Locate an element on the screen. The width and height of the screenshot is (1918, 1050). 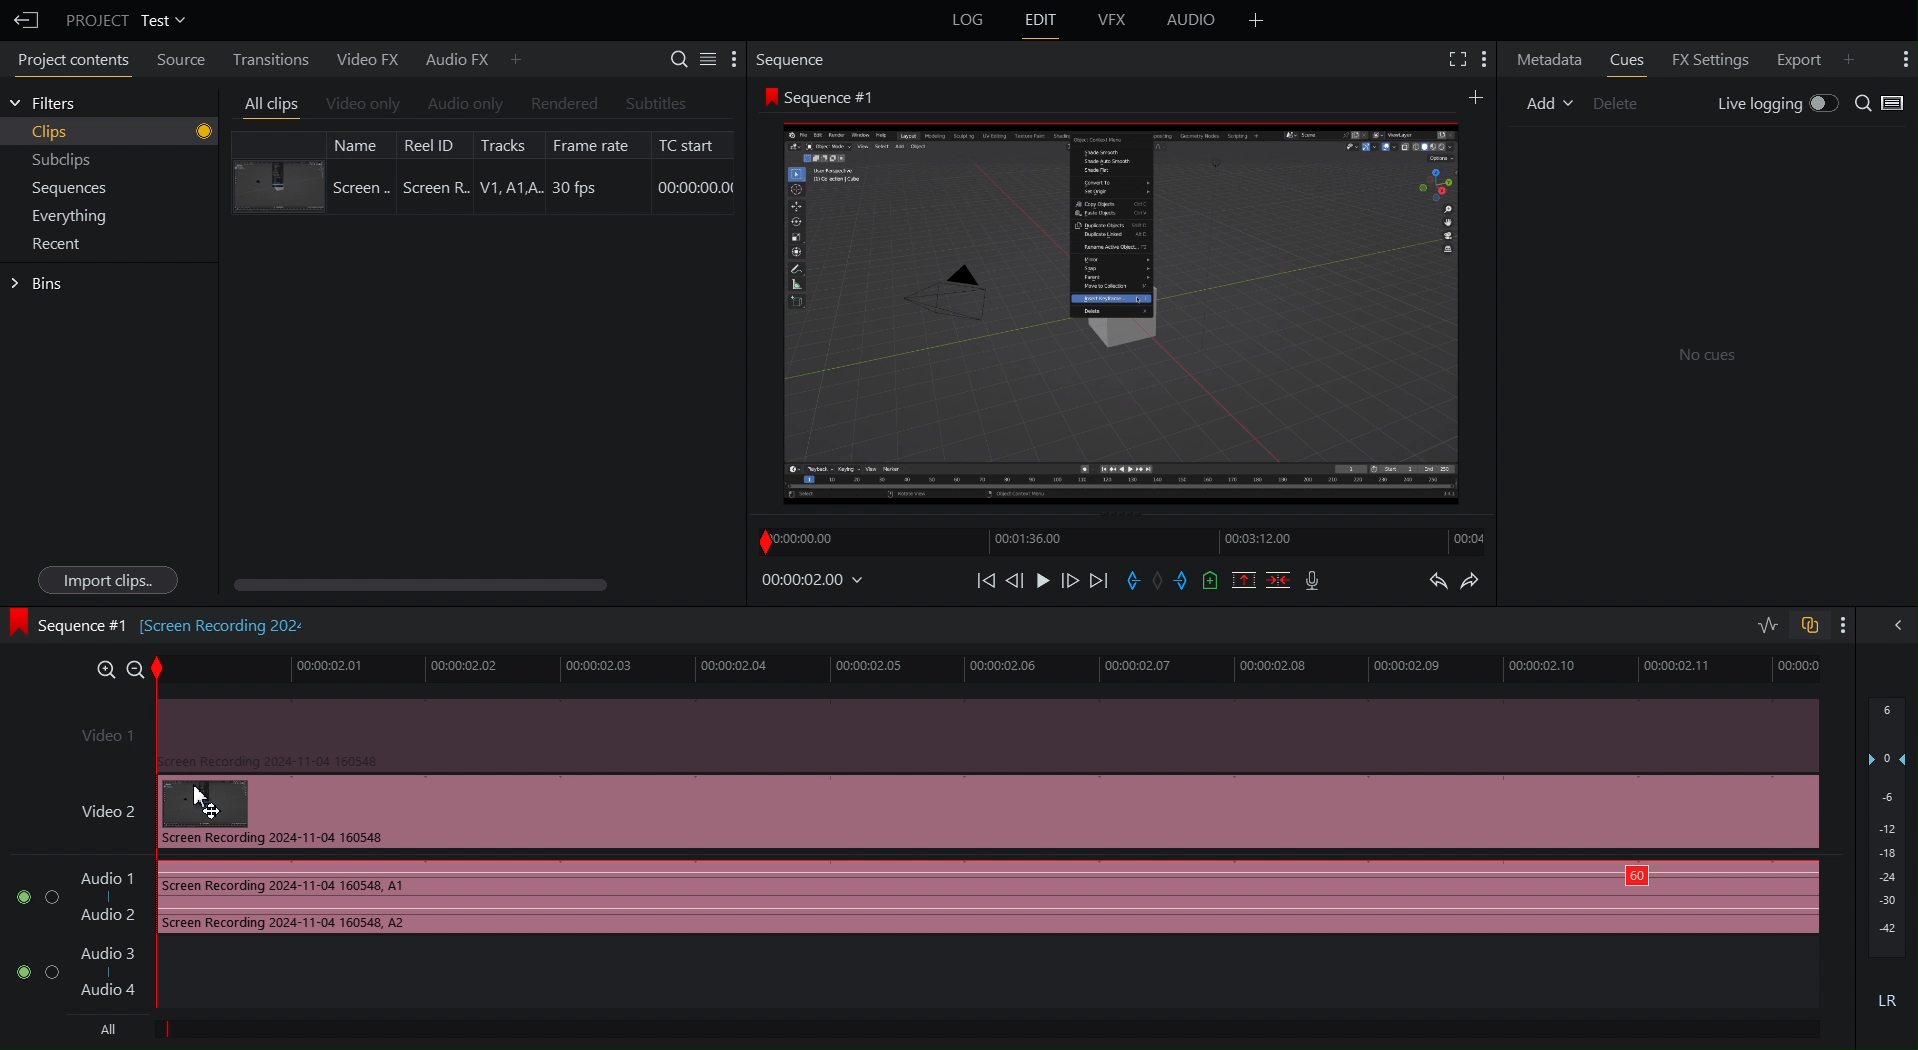
Track 2 Preview is located at coordinates (1127, 320).